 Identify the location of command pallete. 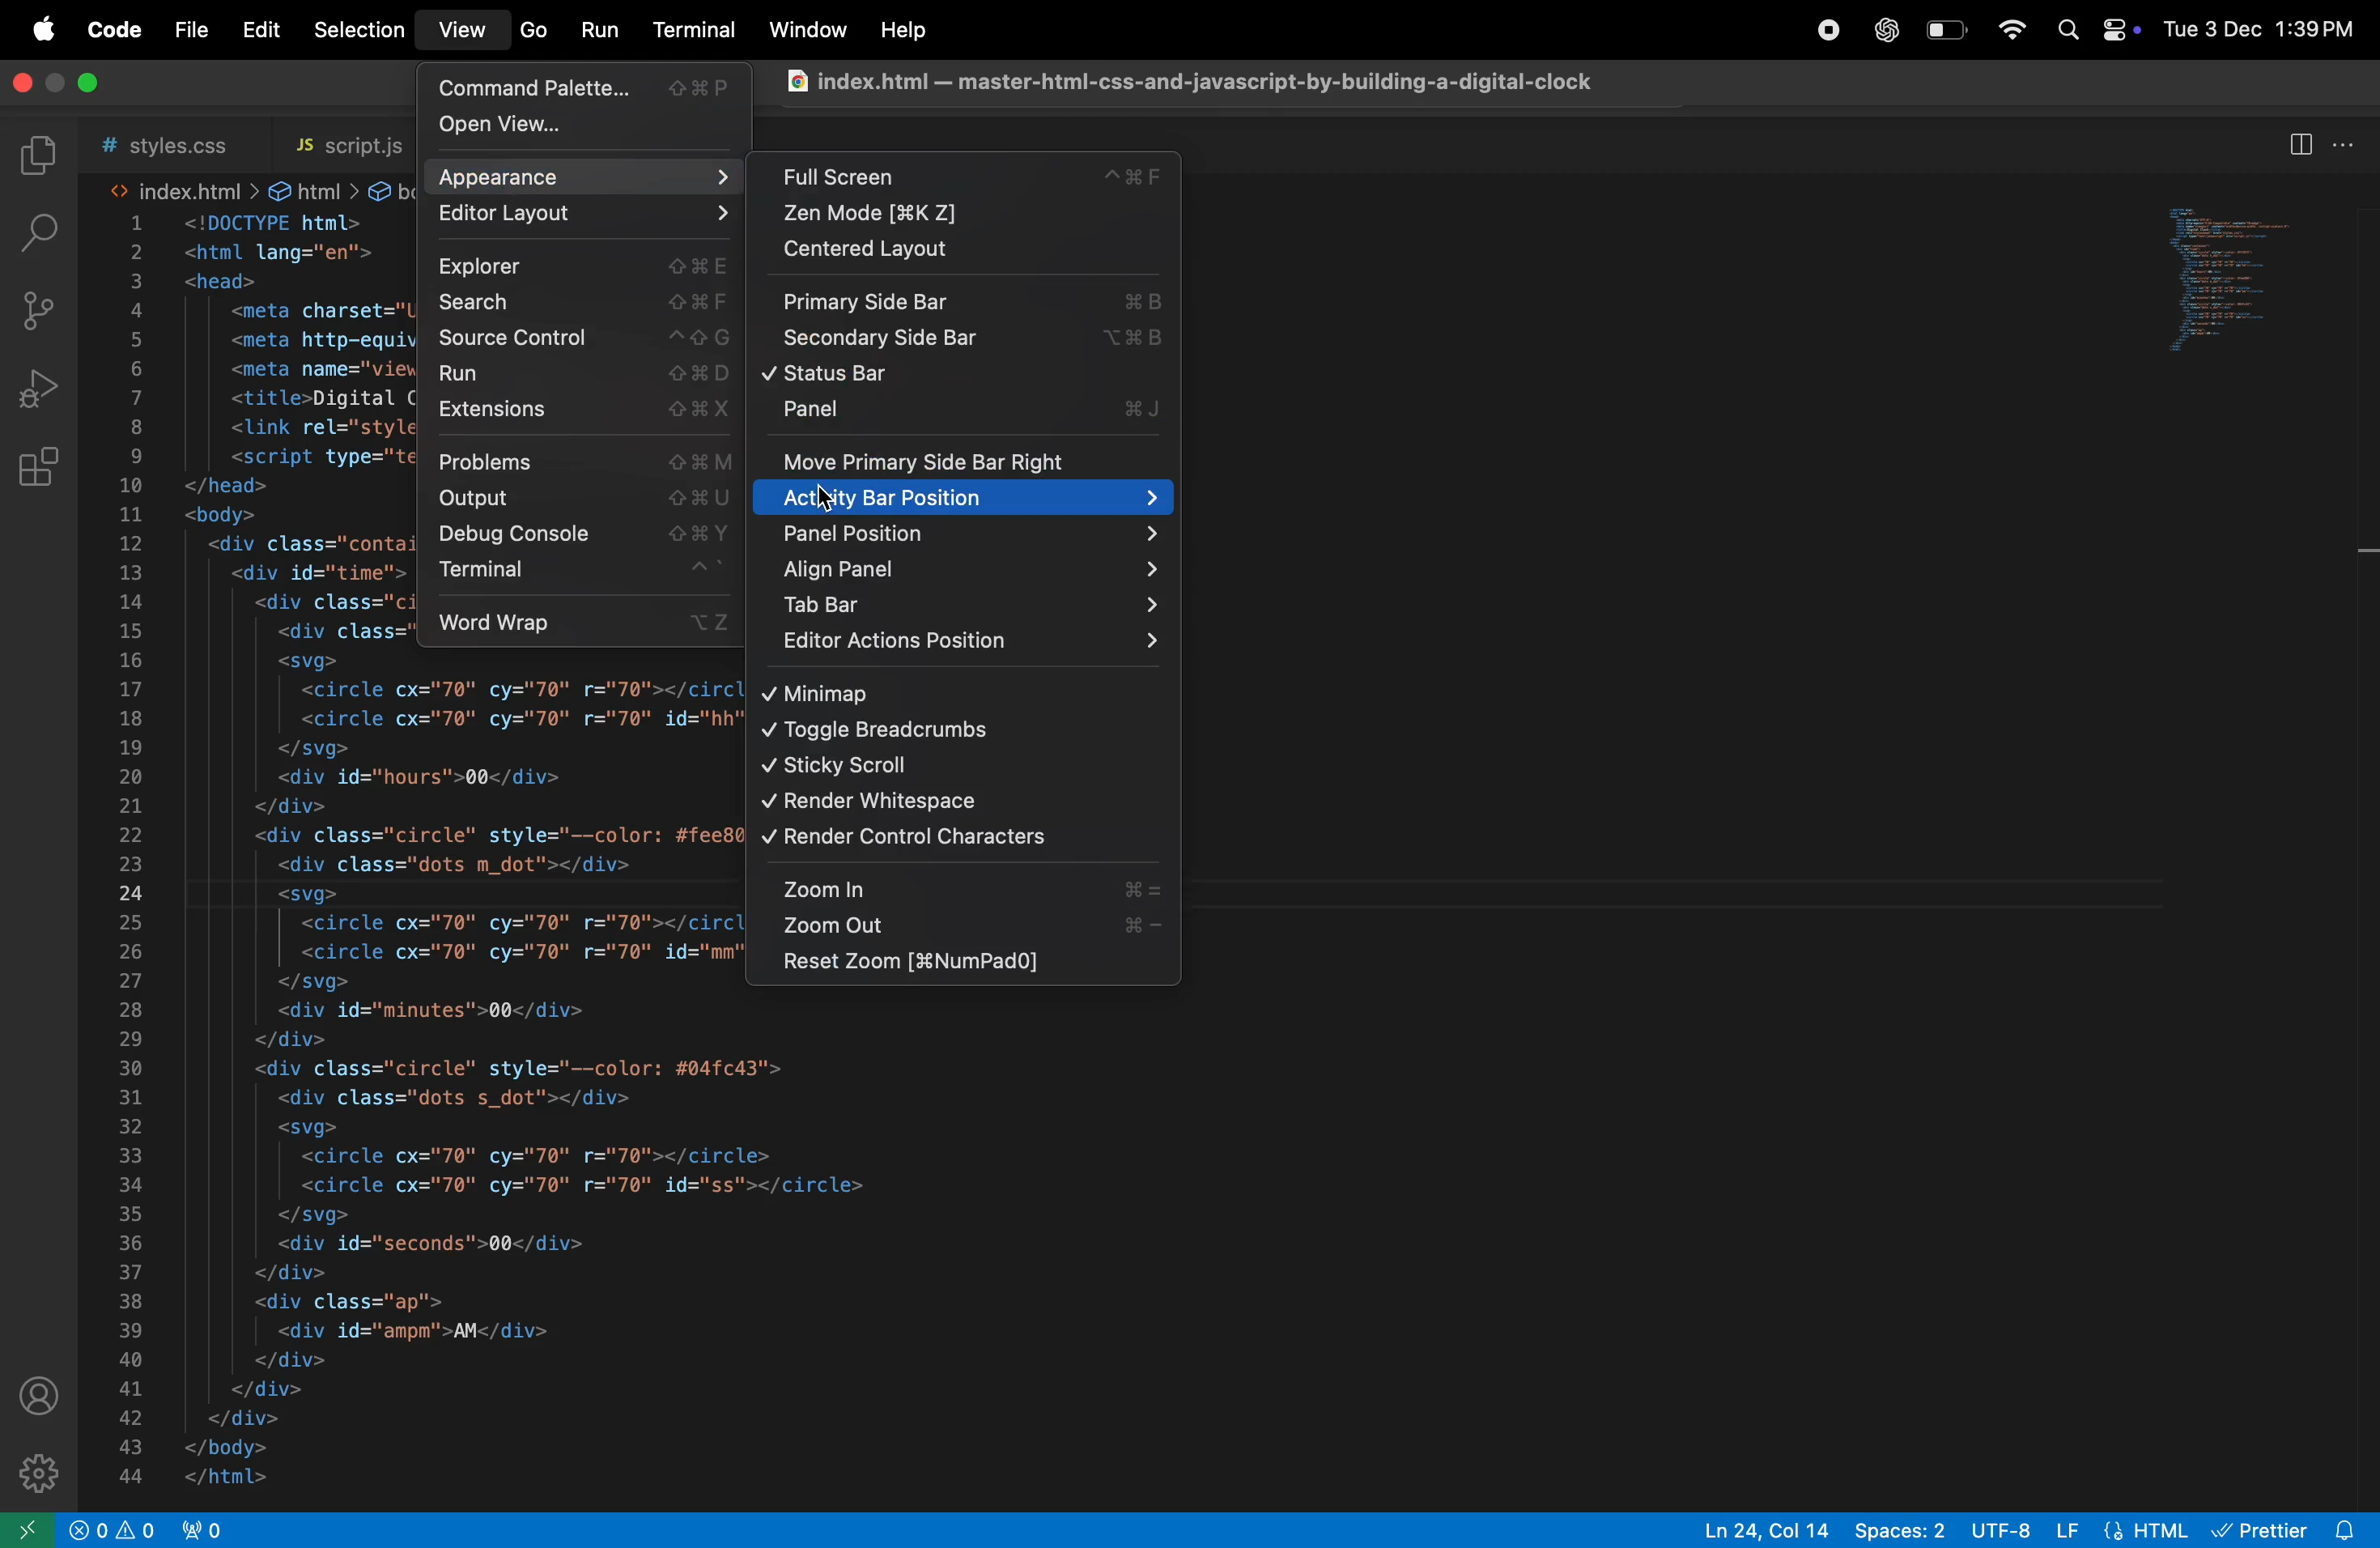
(587, 91).